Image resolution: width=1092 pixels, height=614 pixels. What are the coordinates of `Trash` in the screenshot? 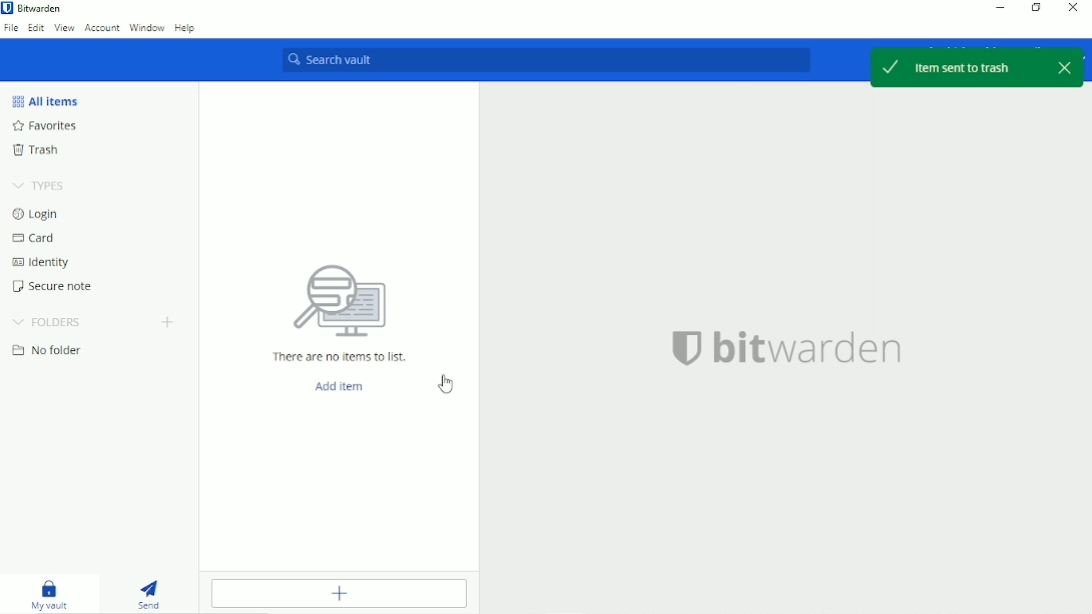 It's located at (38, 150).